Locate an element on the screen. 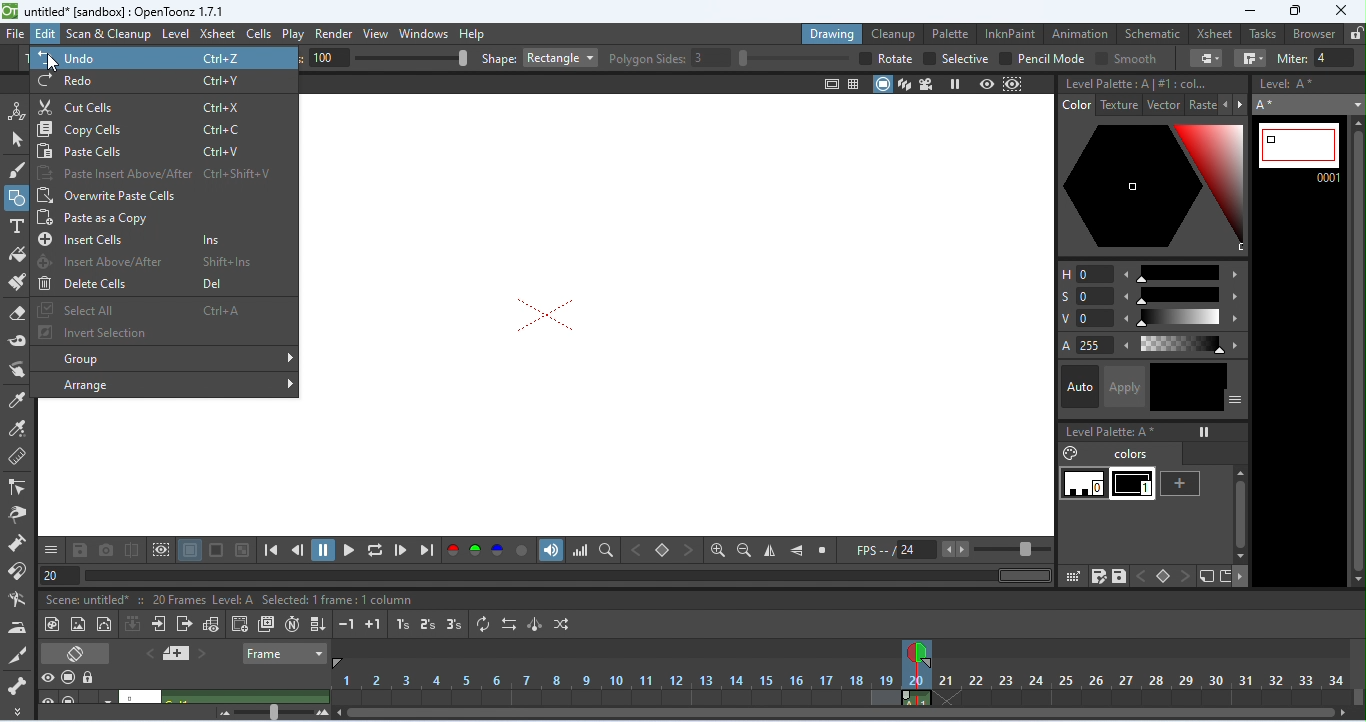 This screenshot has width=1366, height=722. level palette A#1: color is located at coordinates (1134, 81).